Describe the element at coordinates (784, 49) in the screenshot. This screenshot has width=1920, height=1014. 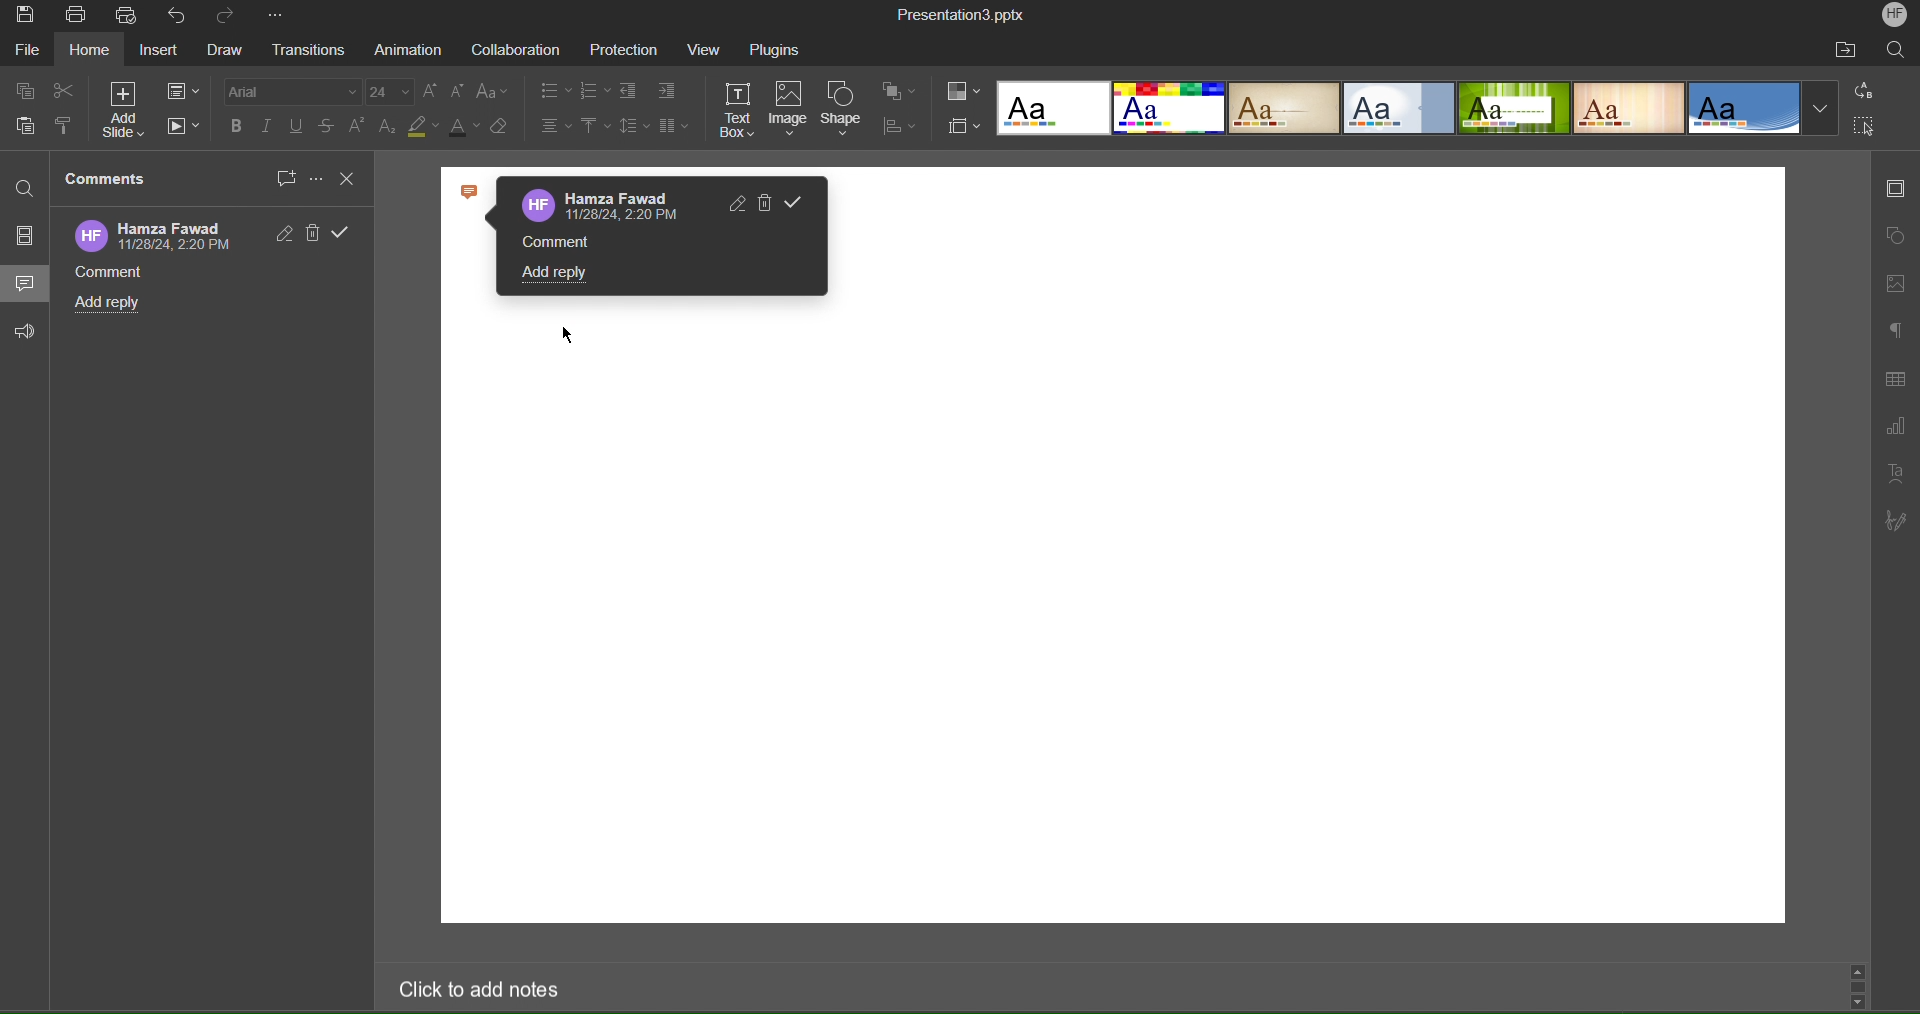
I see `Plugins` at that location.